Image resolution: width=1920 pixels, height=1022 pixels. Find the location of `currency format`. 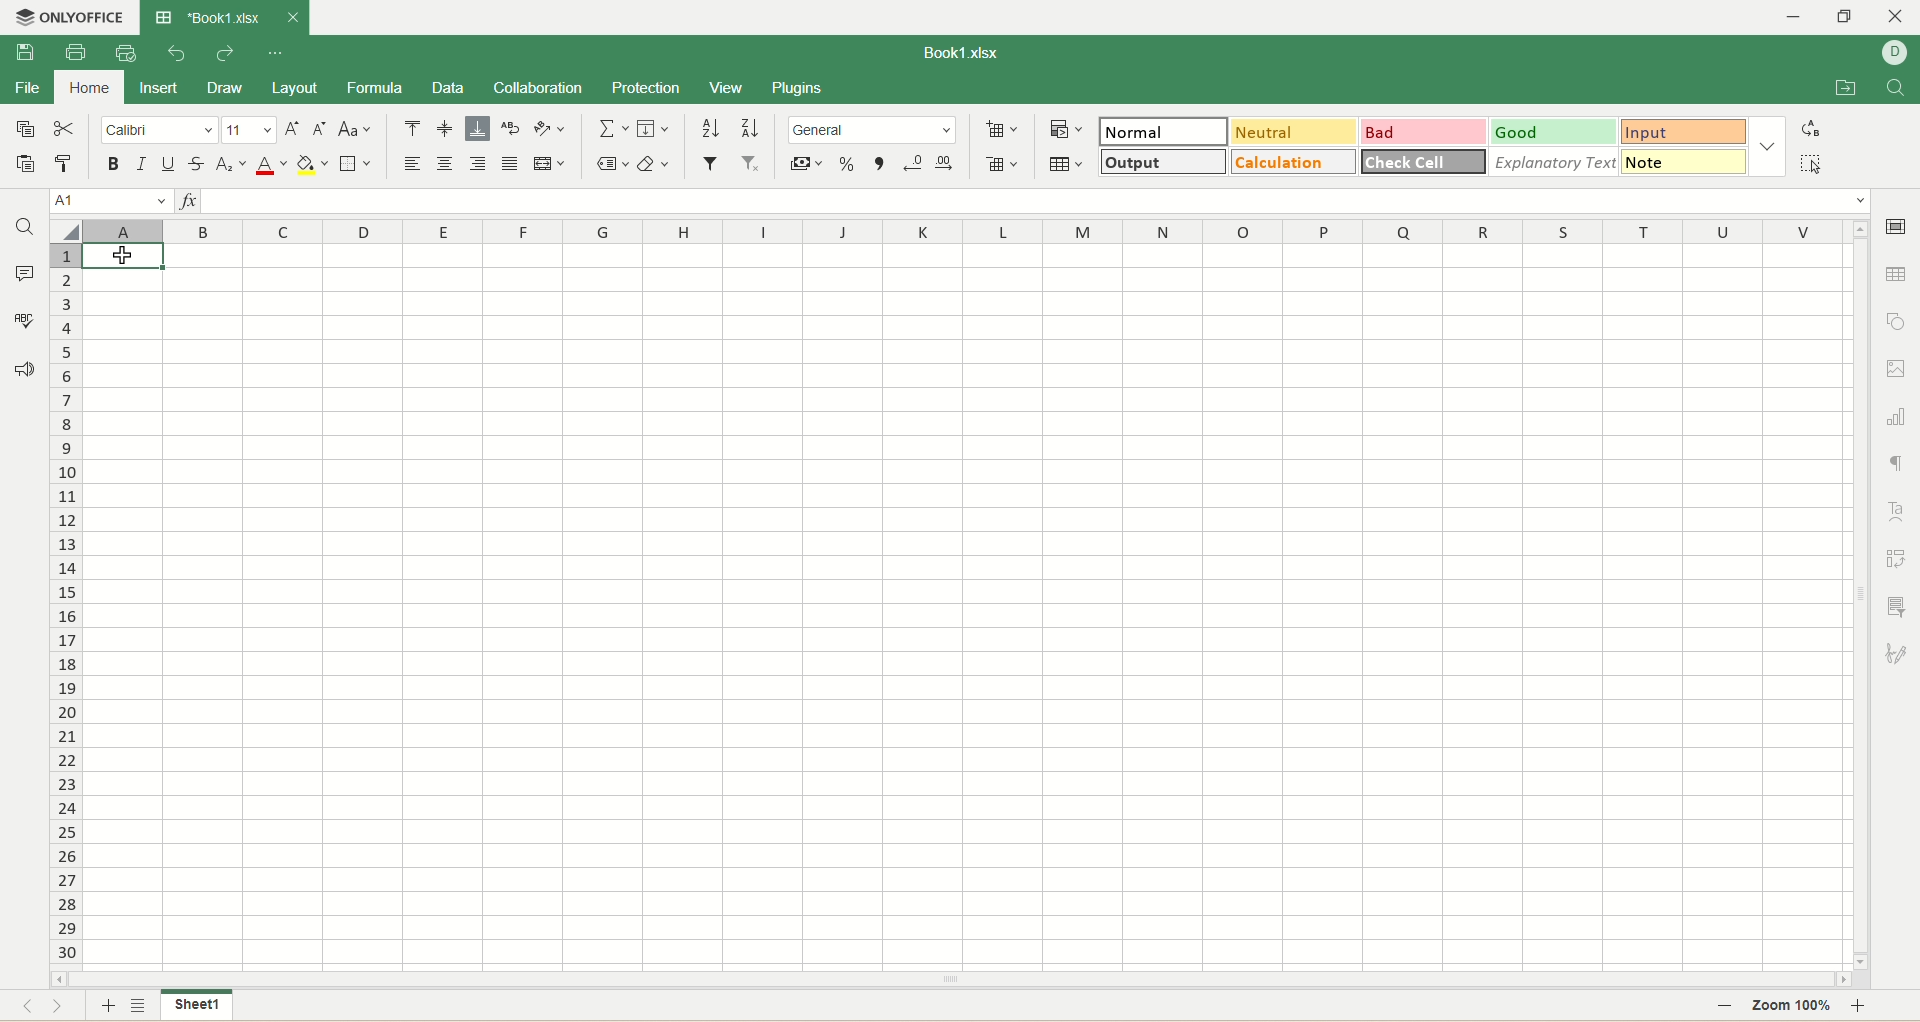

currency format is located at coordinates (807, 161).